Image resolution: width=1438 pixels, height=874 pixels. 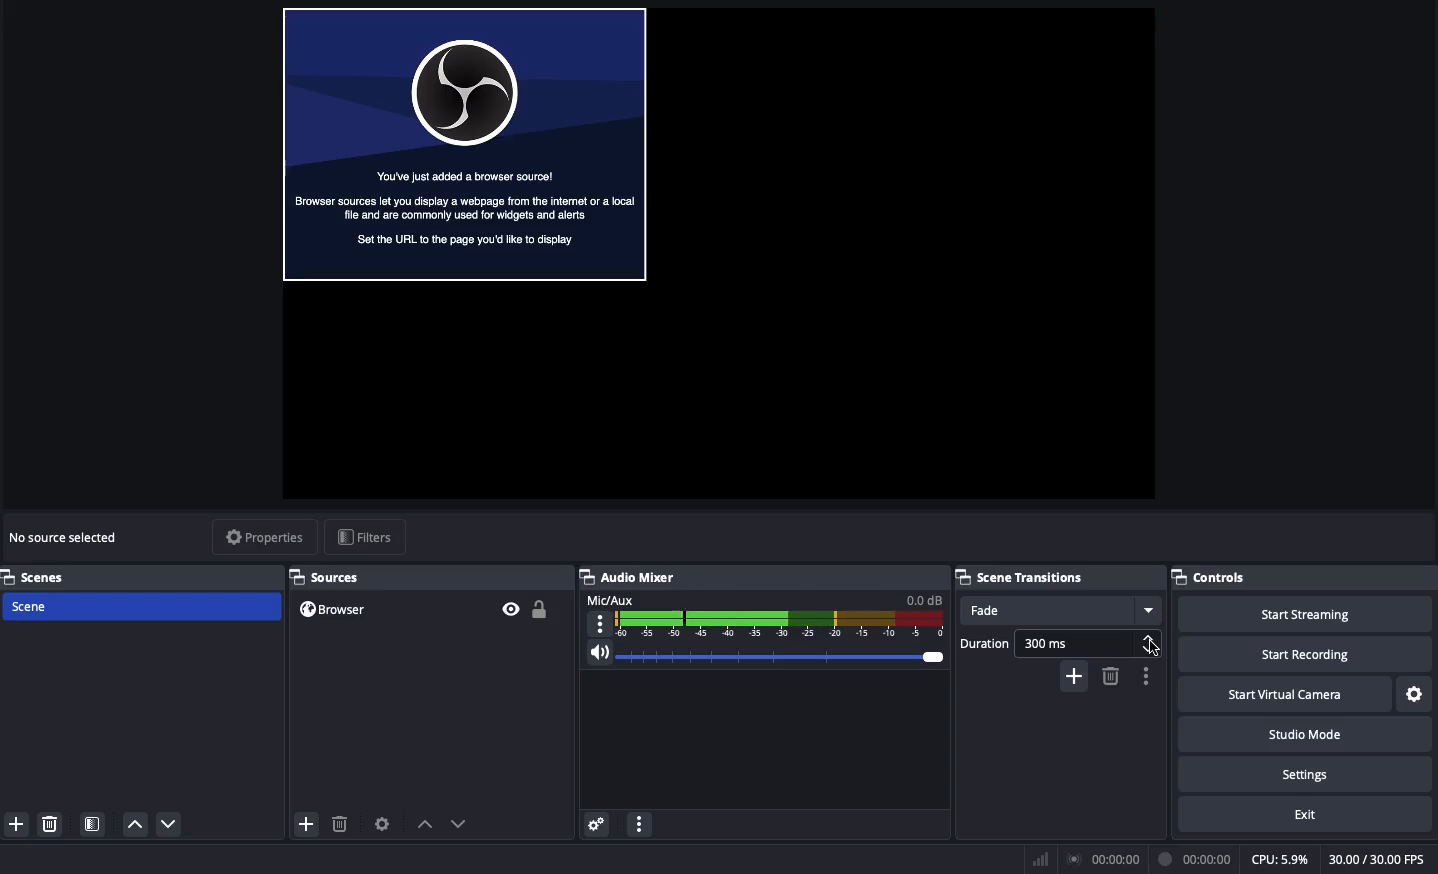 I want to click on Move up, so click(x=135, y=825).